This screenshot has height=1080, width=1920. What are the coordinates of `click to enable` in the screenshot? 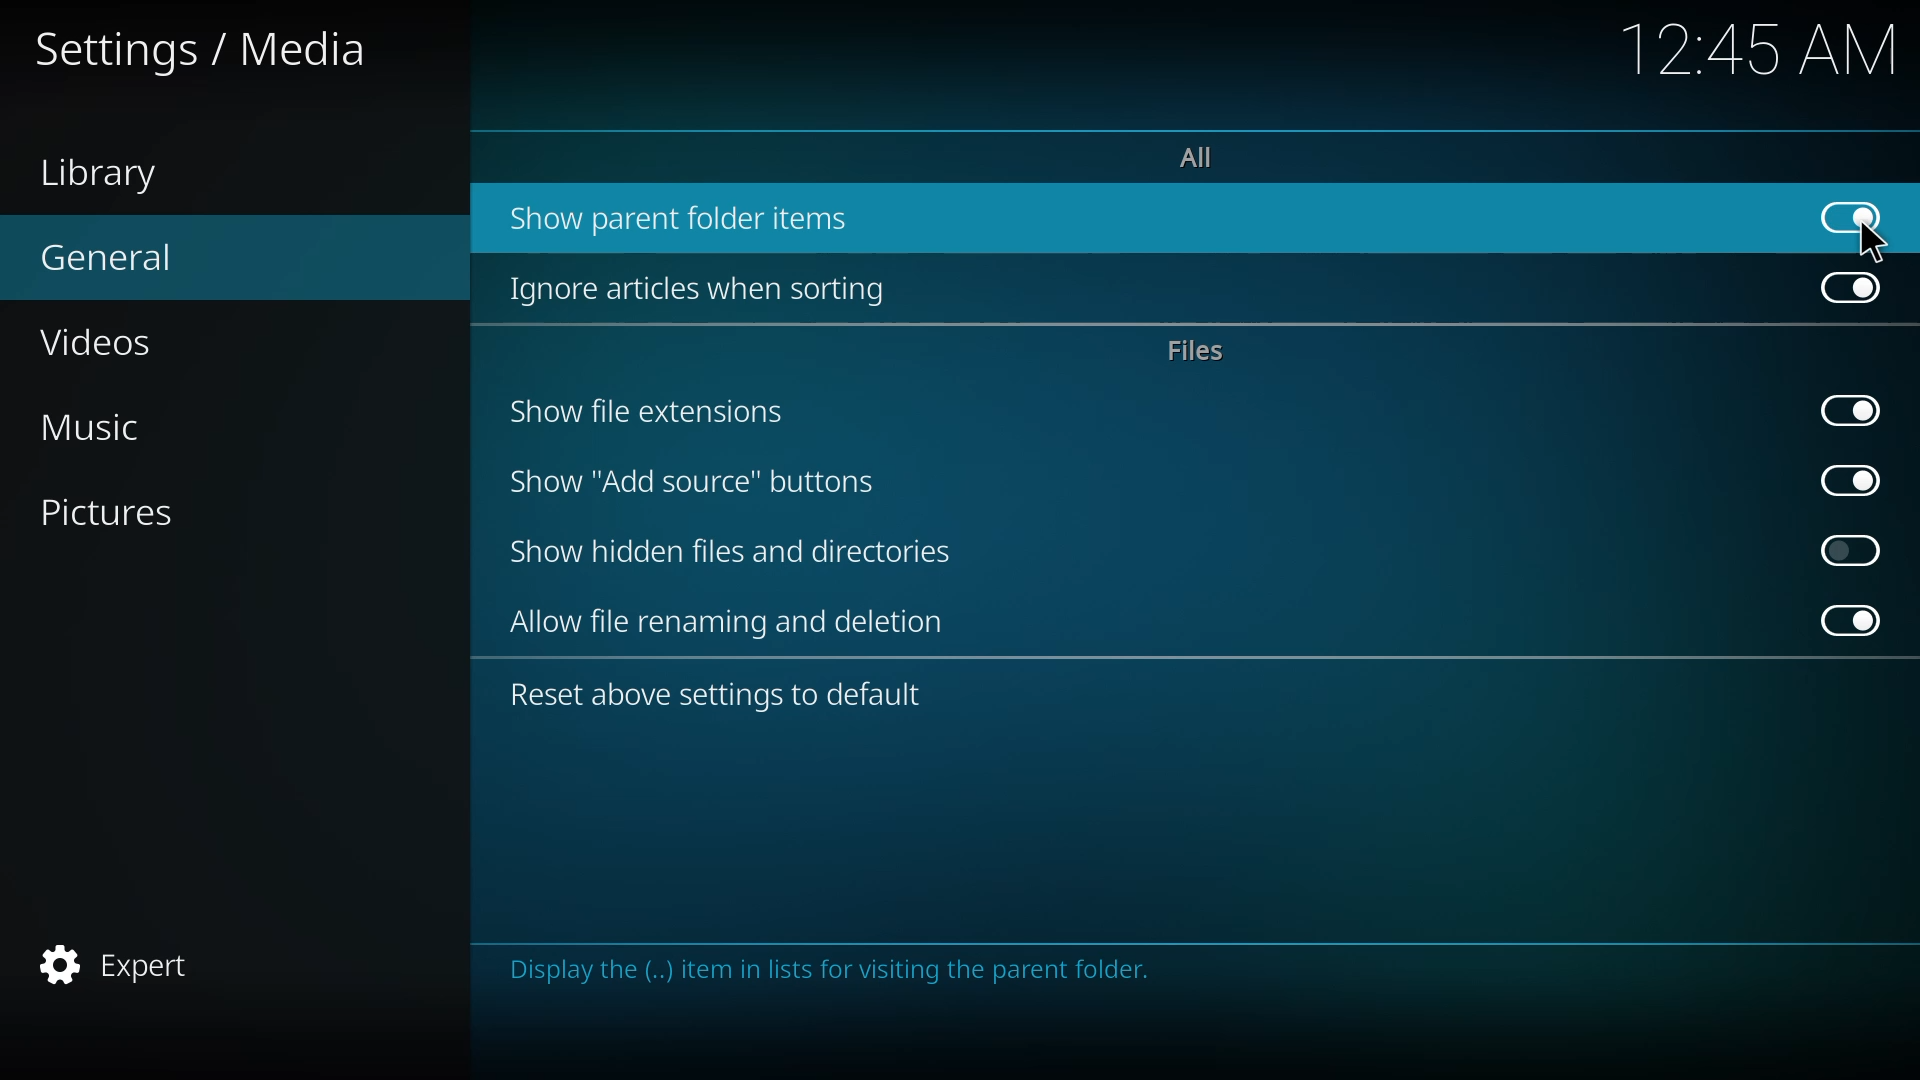 It's located at (1850, 548).